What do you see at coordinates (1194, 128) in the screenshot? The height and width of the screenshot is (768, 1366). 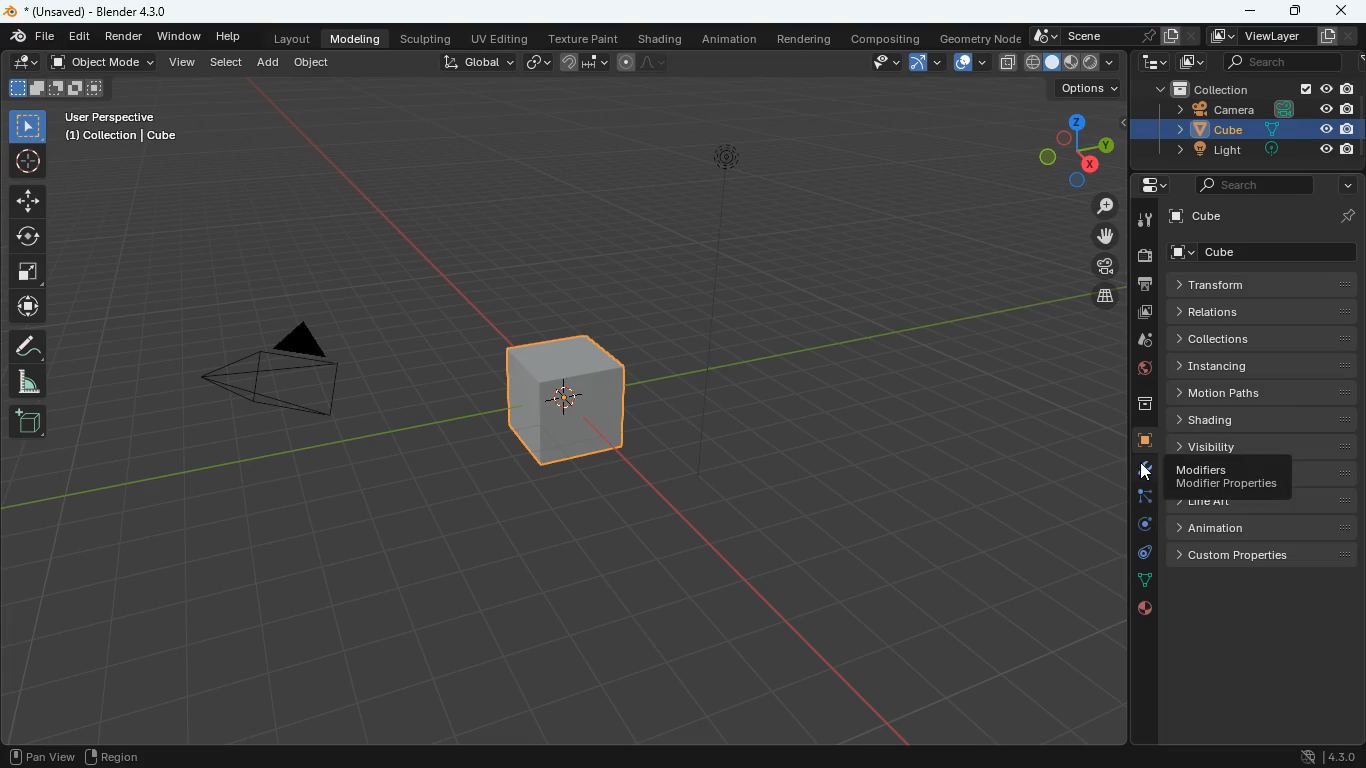 I see `cube` at bounding box center [1194, 128].